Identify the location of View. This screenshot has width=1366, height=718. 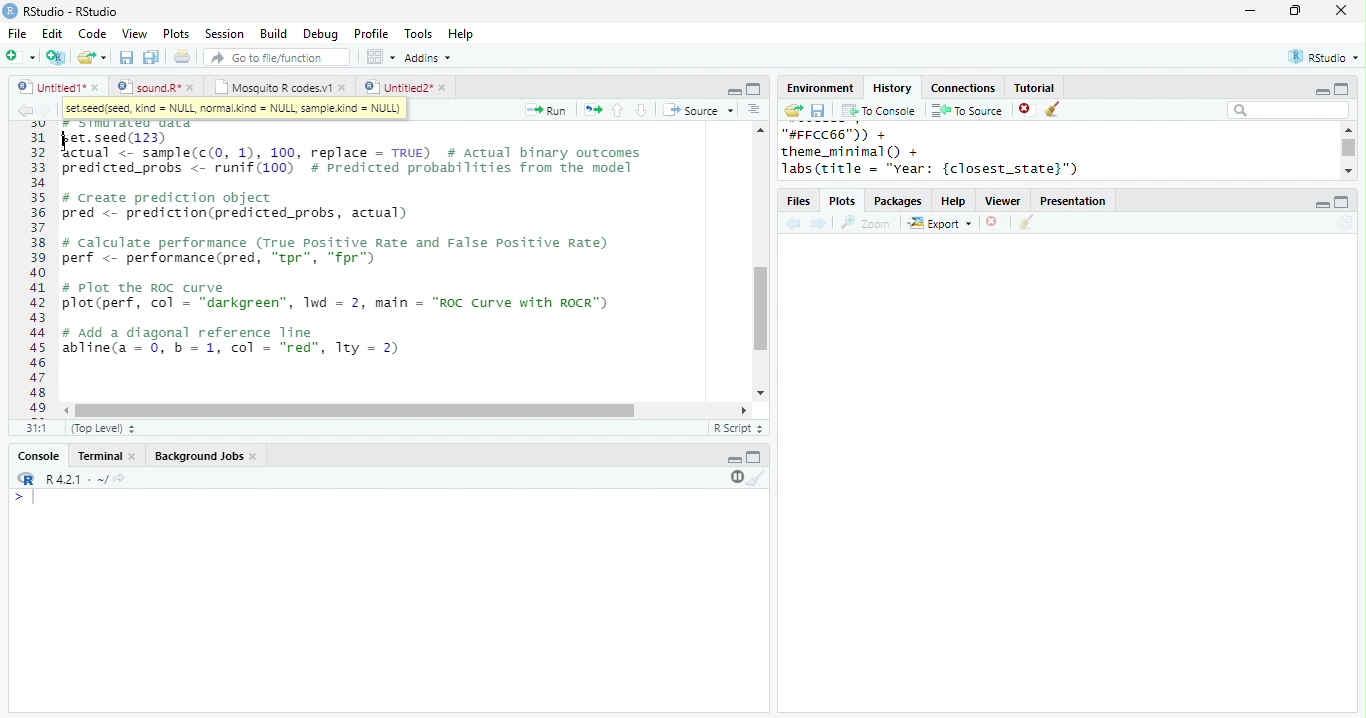
(134, 34).